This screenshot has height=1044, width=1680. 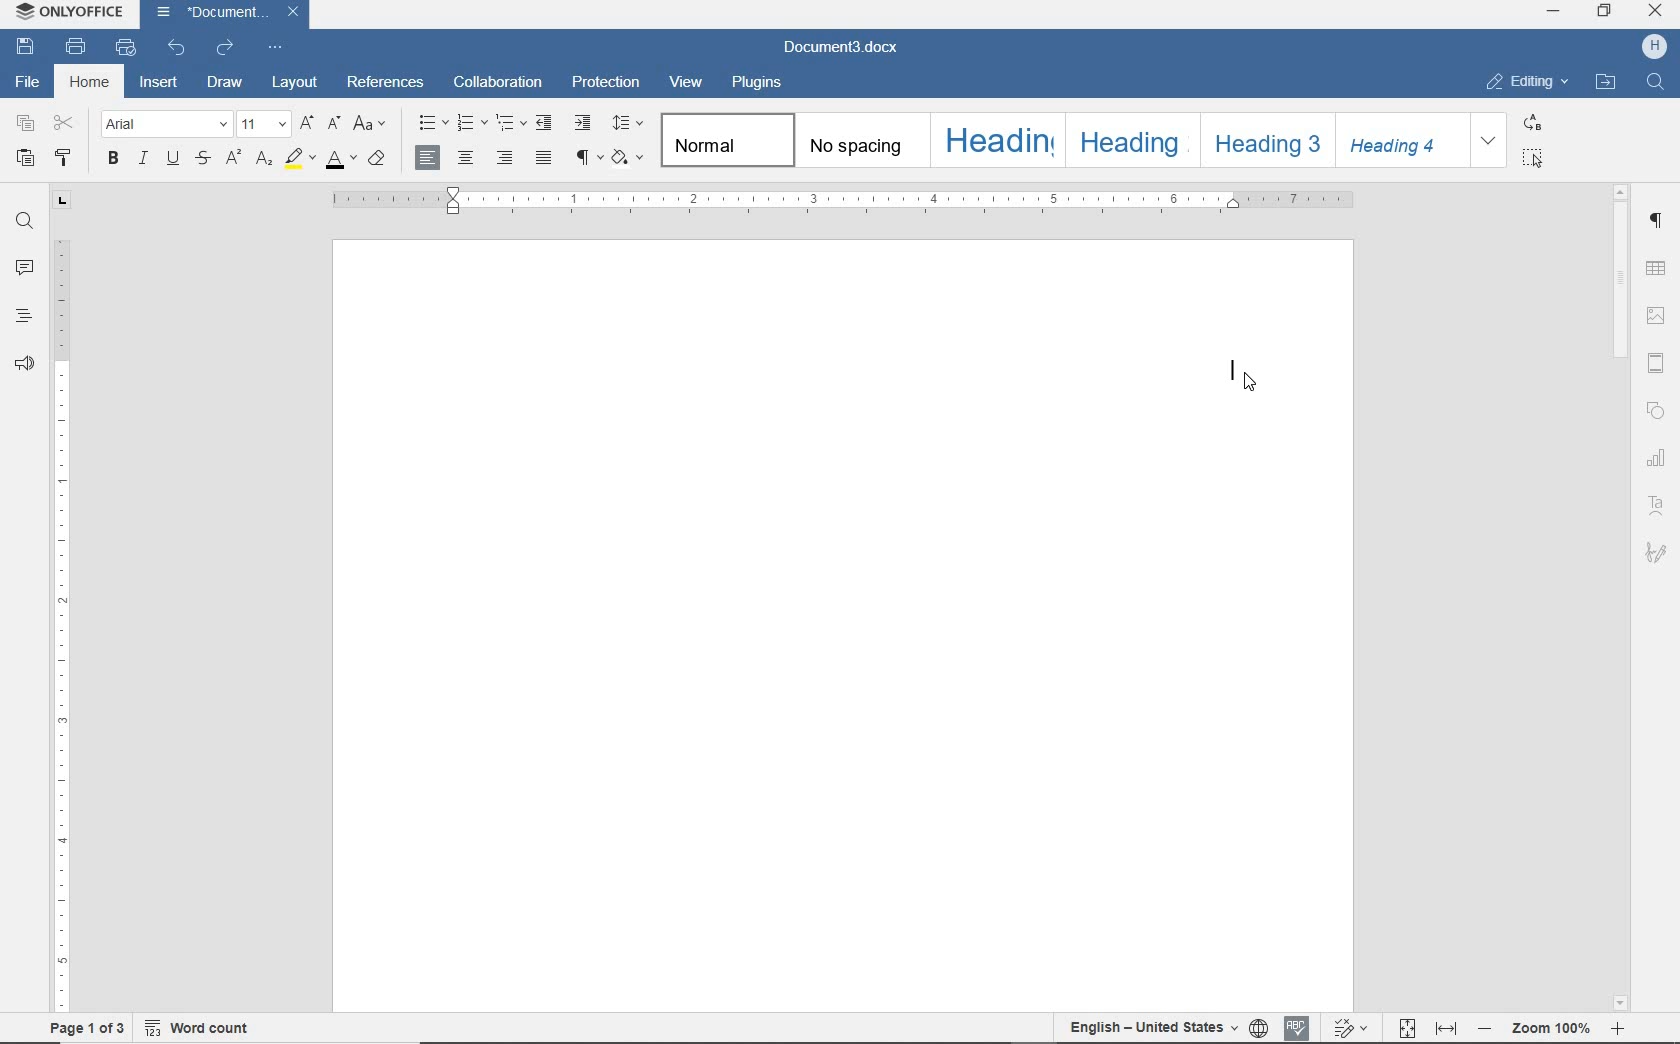 What do you see at coordinates (26, 365) in the screenshot?
I see `Read aloud and accessibility` at bounding box center [26, 365].